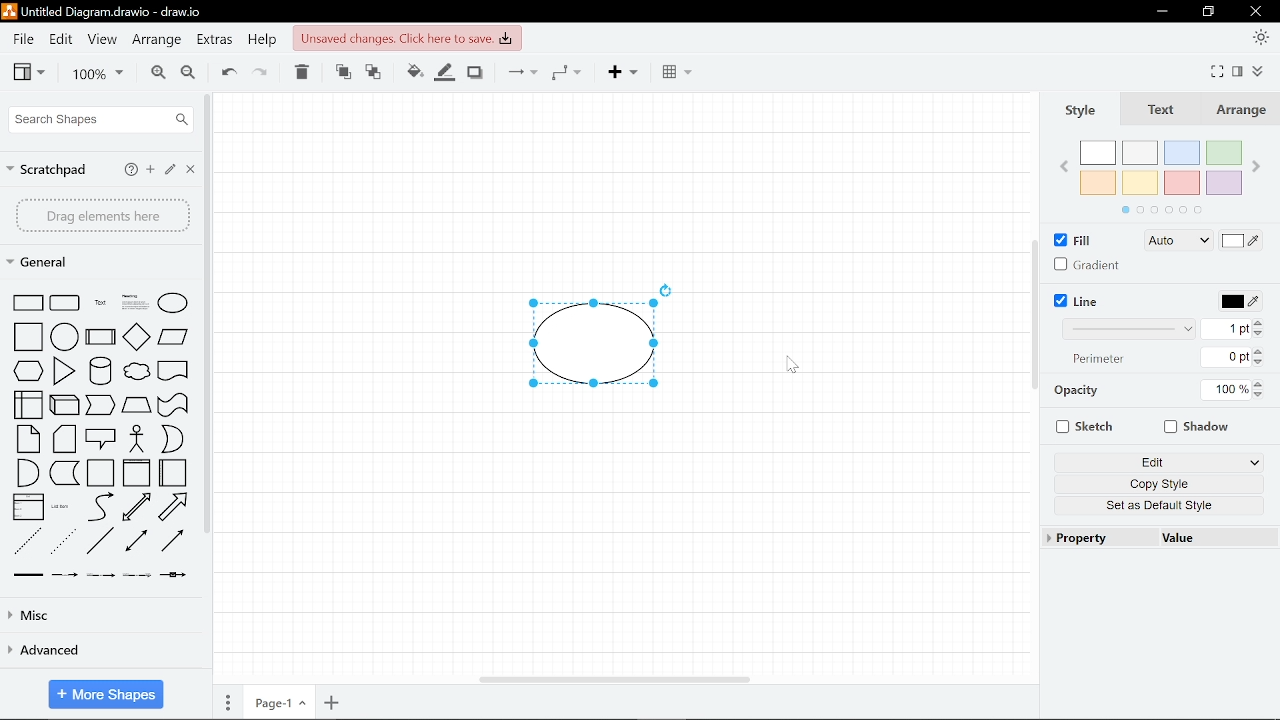 Image resolution: width=1280 pixels, height=720 pixels. Describe the element at coordinates (137, 543) in the screenshot. I see `bidirectional connector` at that location.